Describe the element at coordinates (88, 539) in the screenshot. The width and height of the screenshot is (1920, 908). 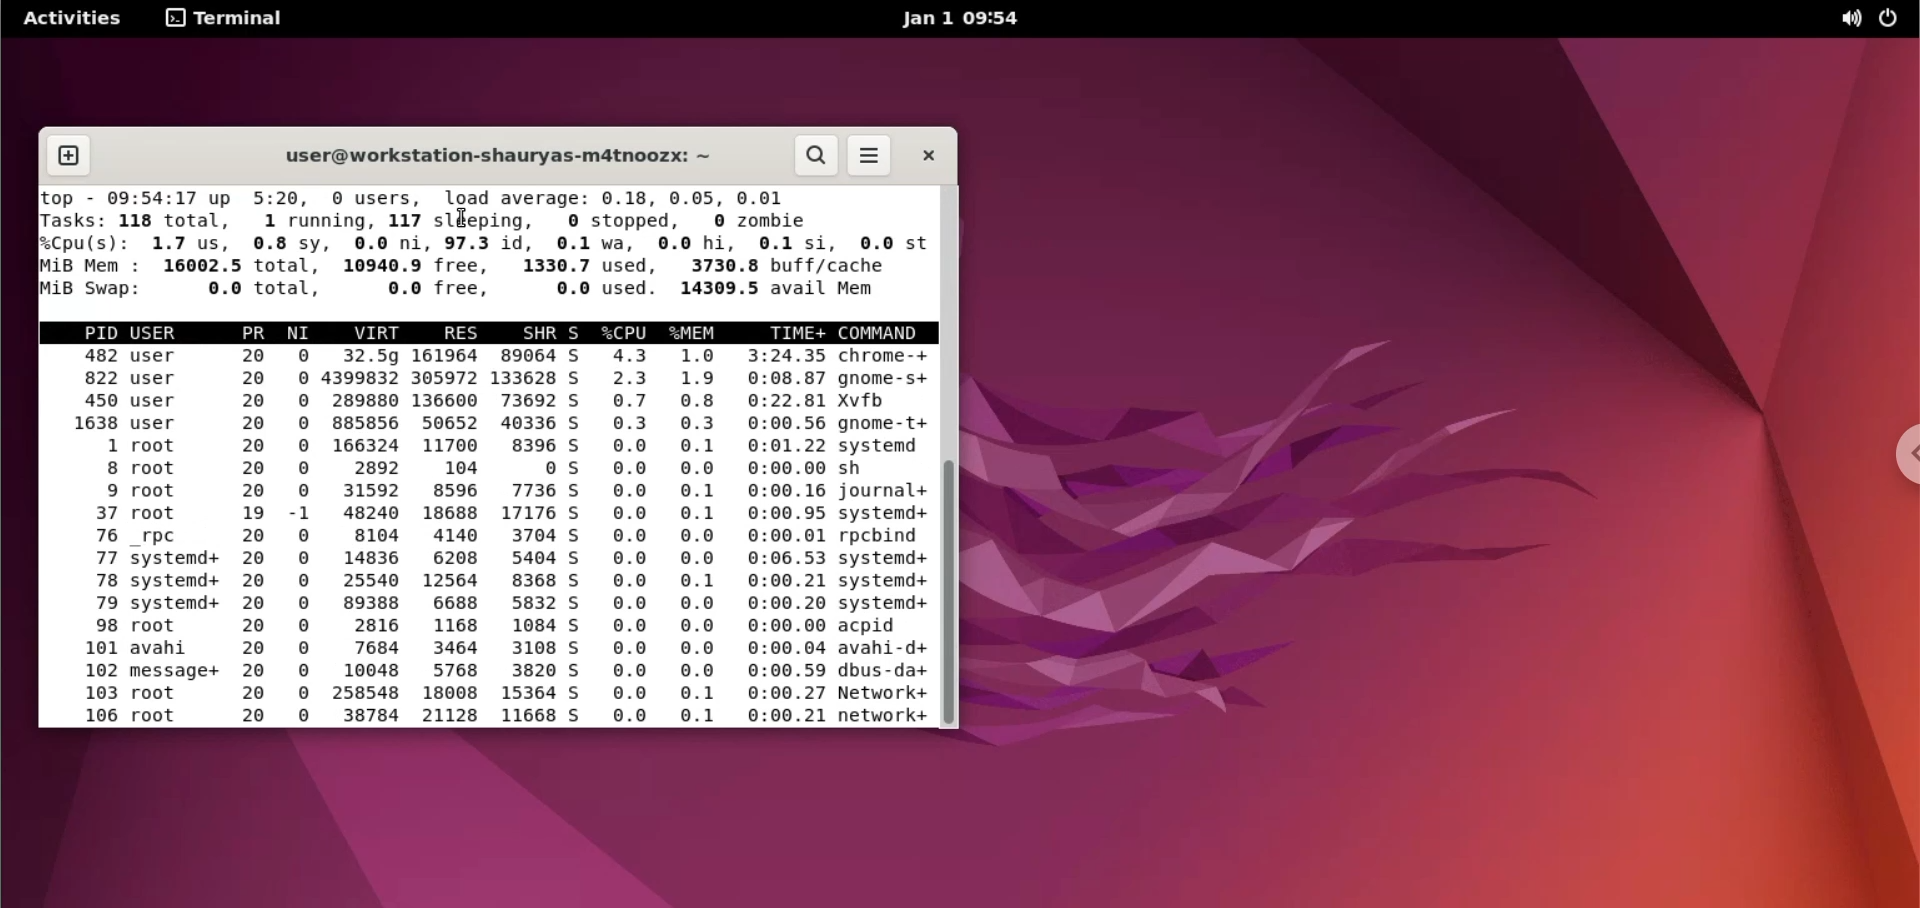
I see `PID` at that location.